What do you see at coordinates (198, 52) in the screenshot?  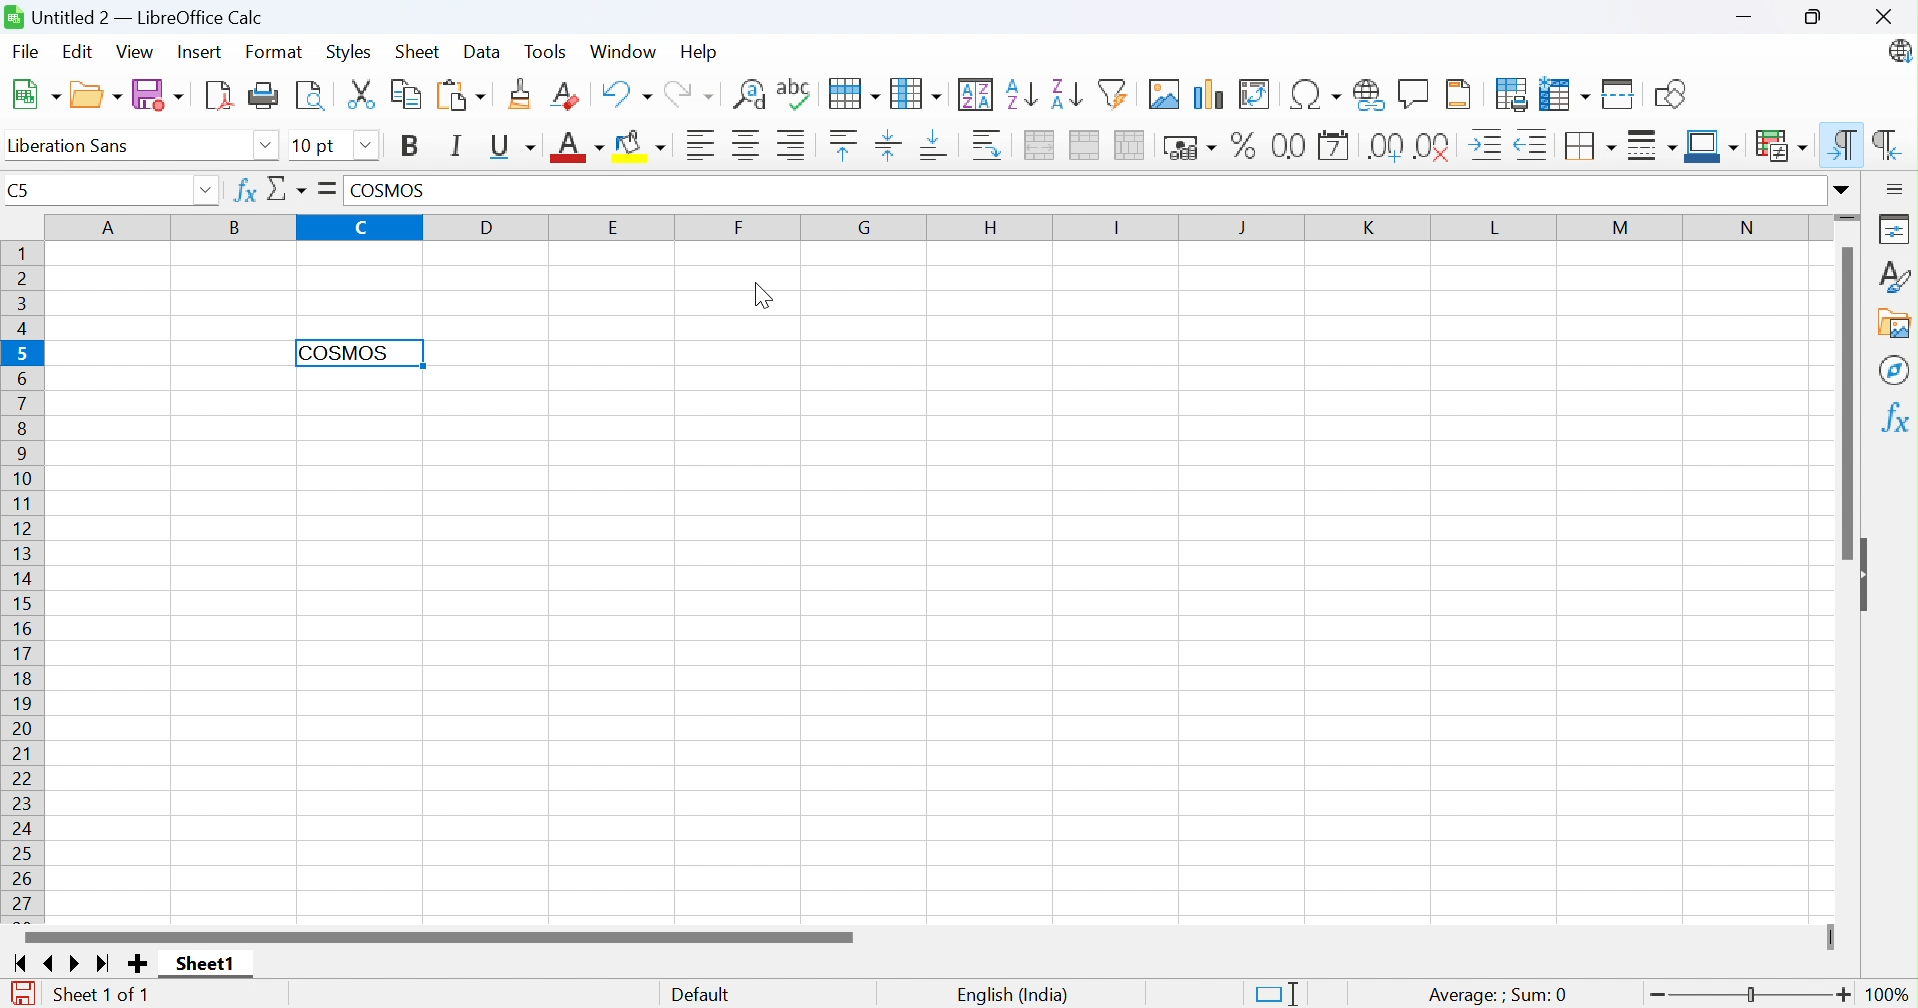 I see `Insert` at bounding box center [198, 52].